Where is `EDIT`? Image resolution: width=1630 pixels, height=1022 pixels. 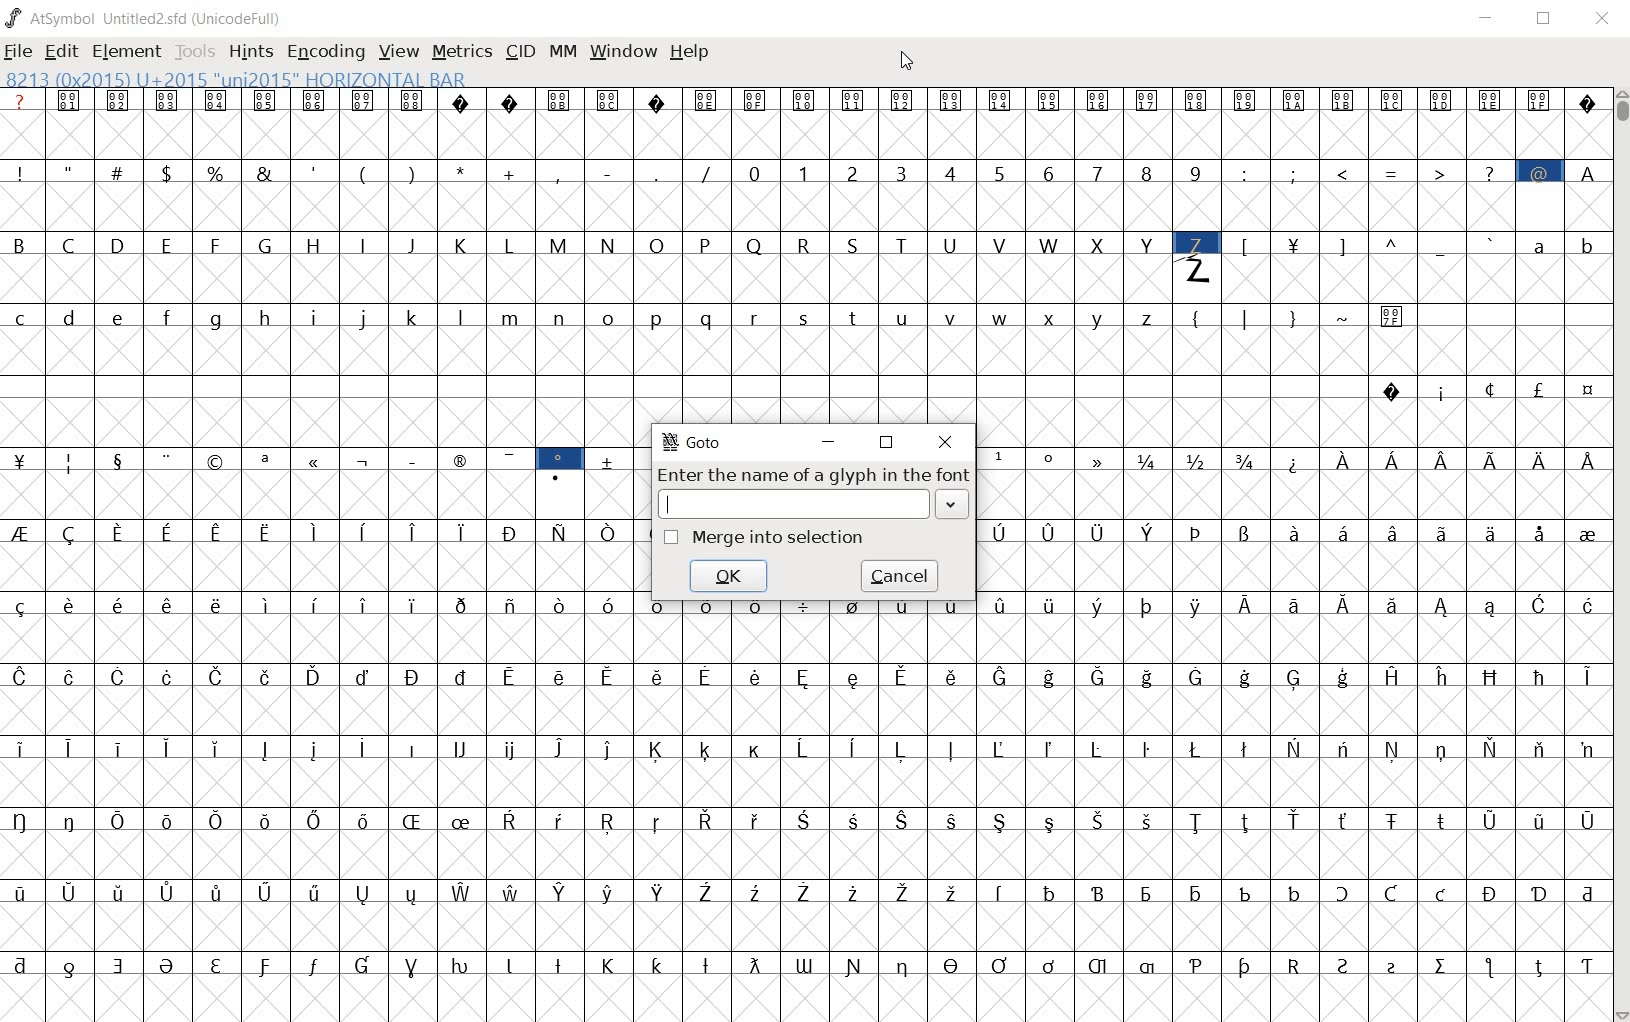
EDIT is located at coordinates (61, 51).